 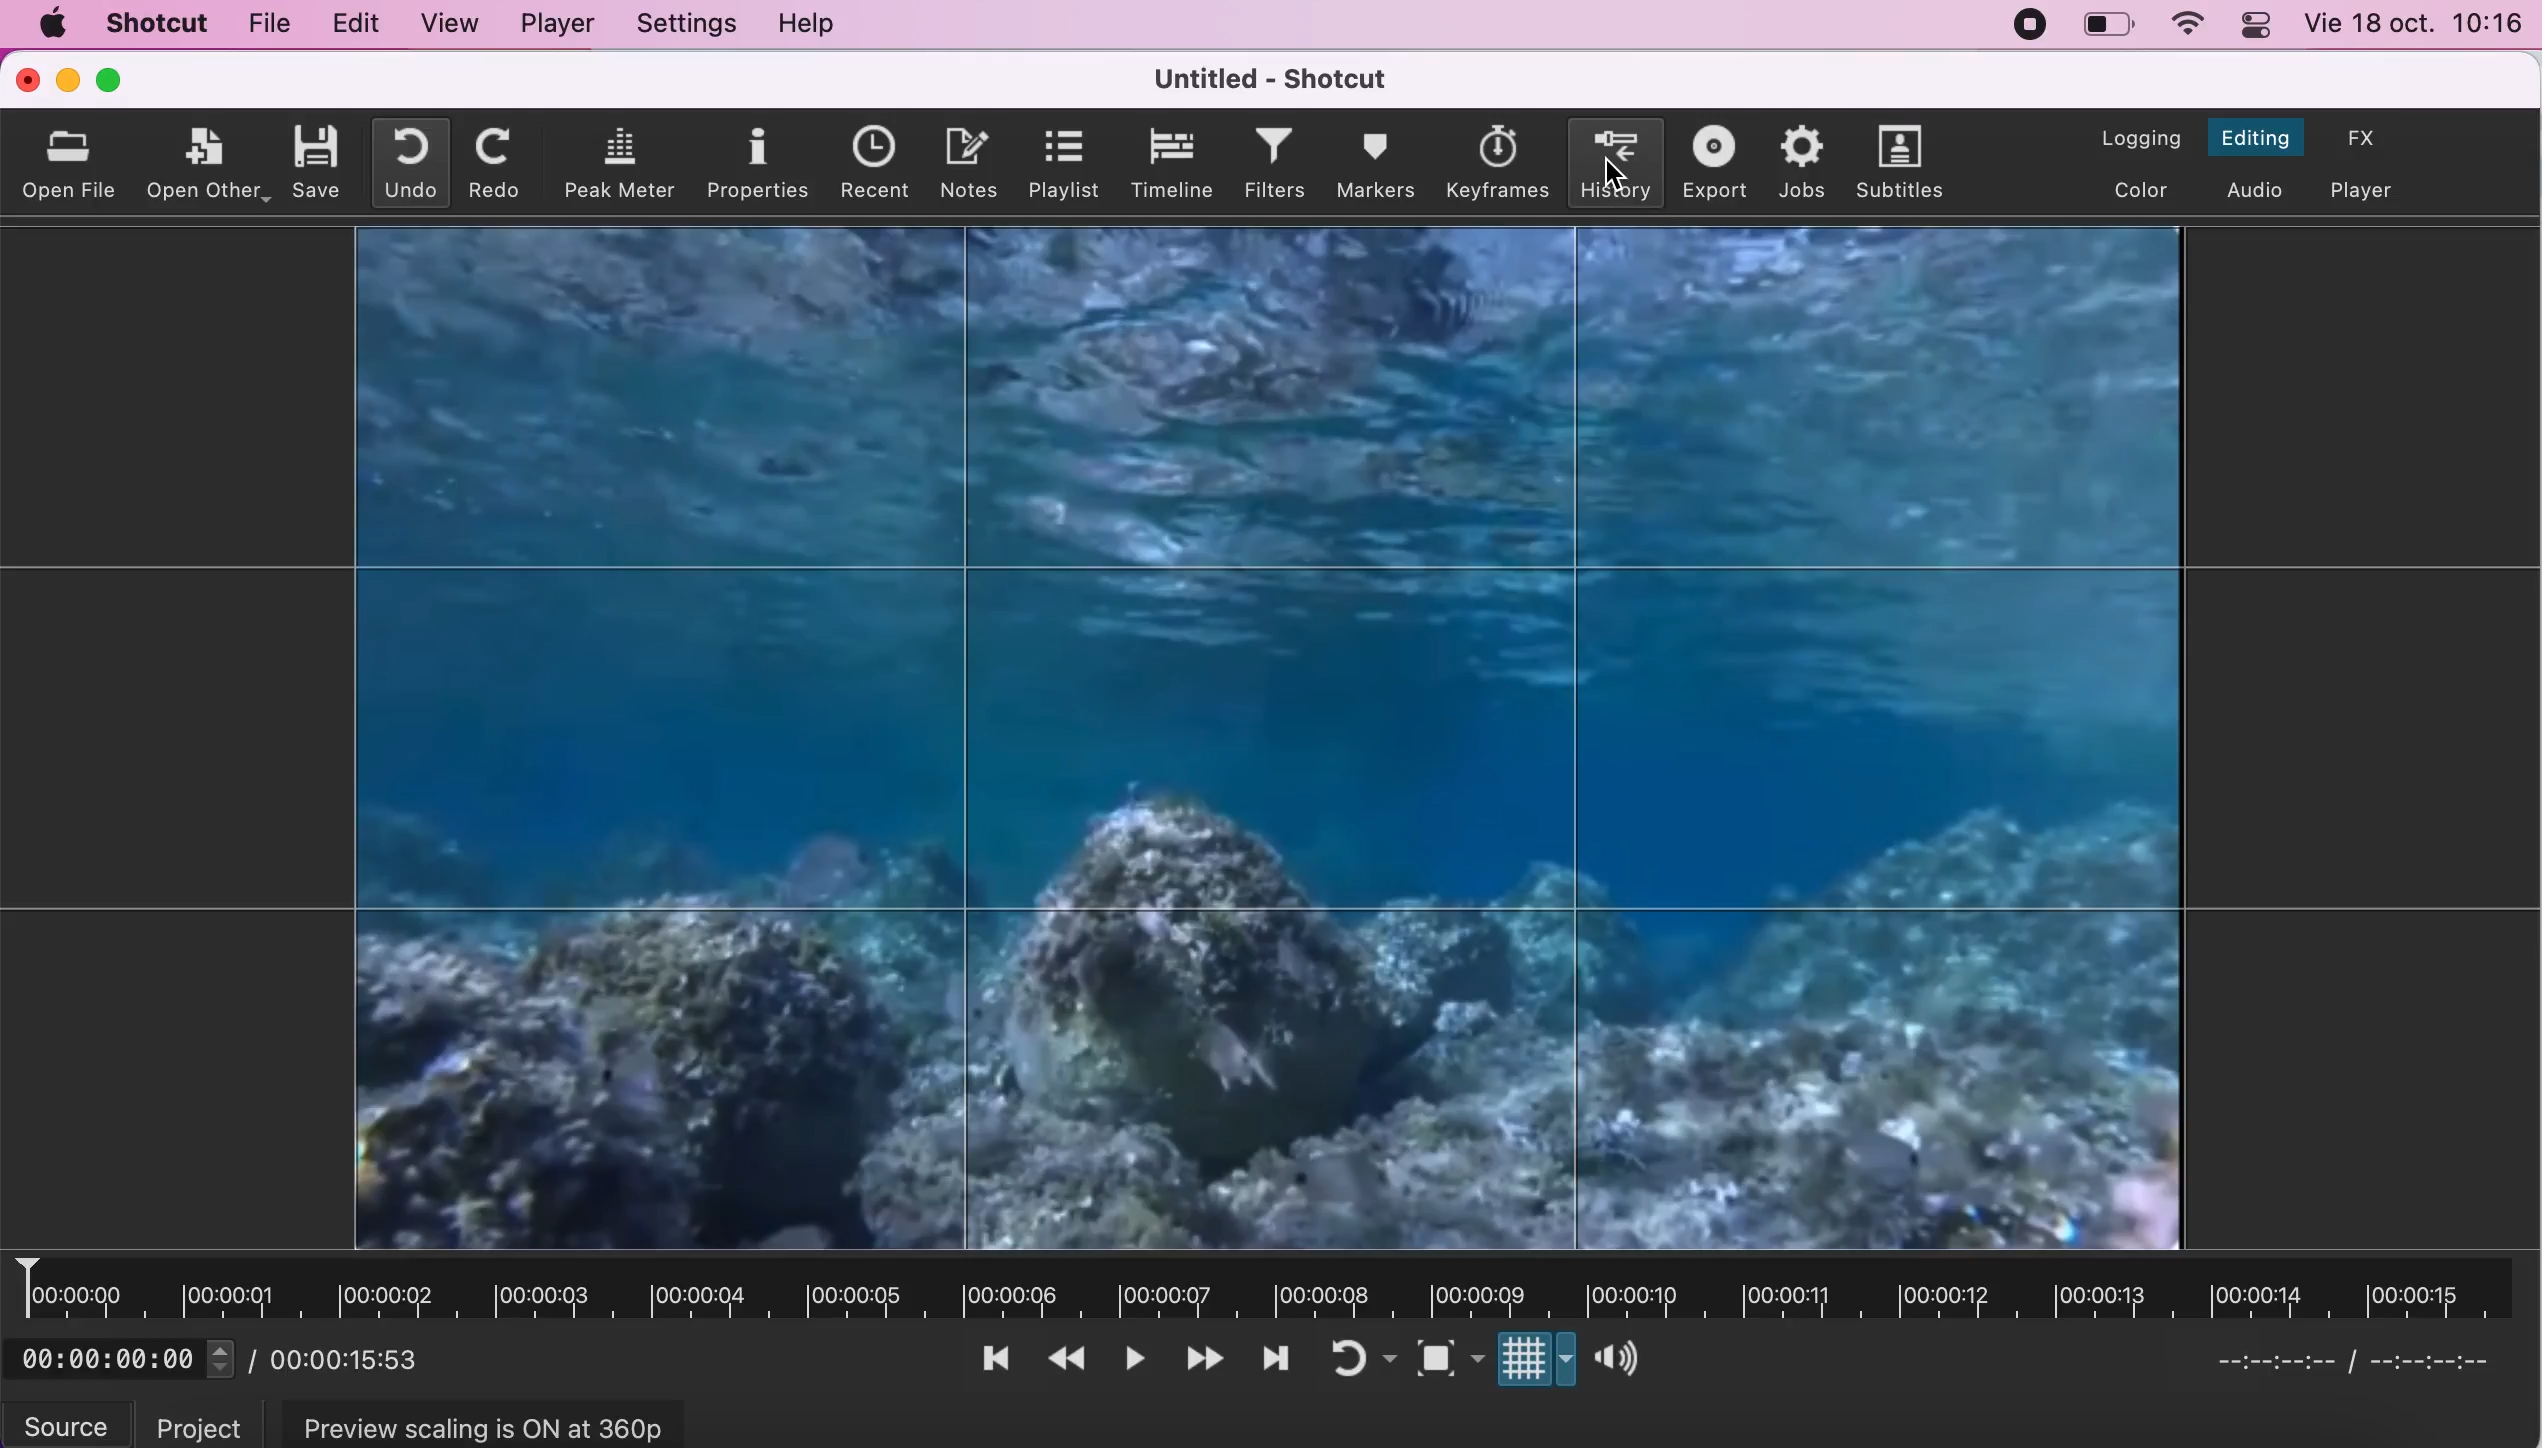 I want to click on switch to the player only layout, so click(x=2362, y=187).